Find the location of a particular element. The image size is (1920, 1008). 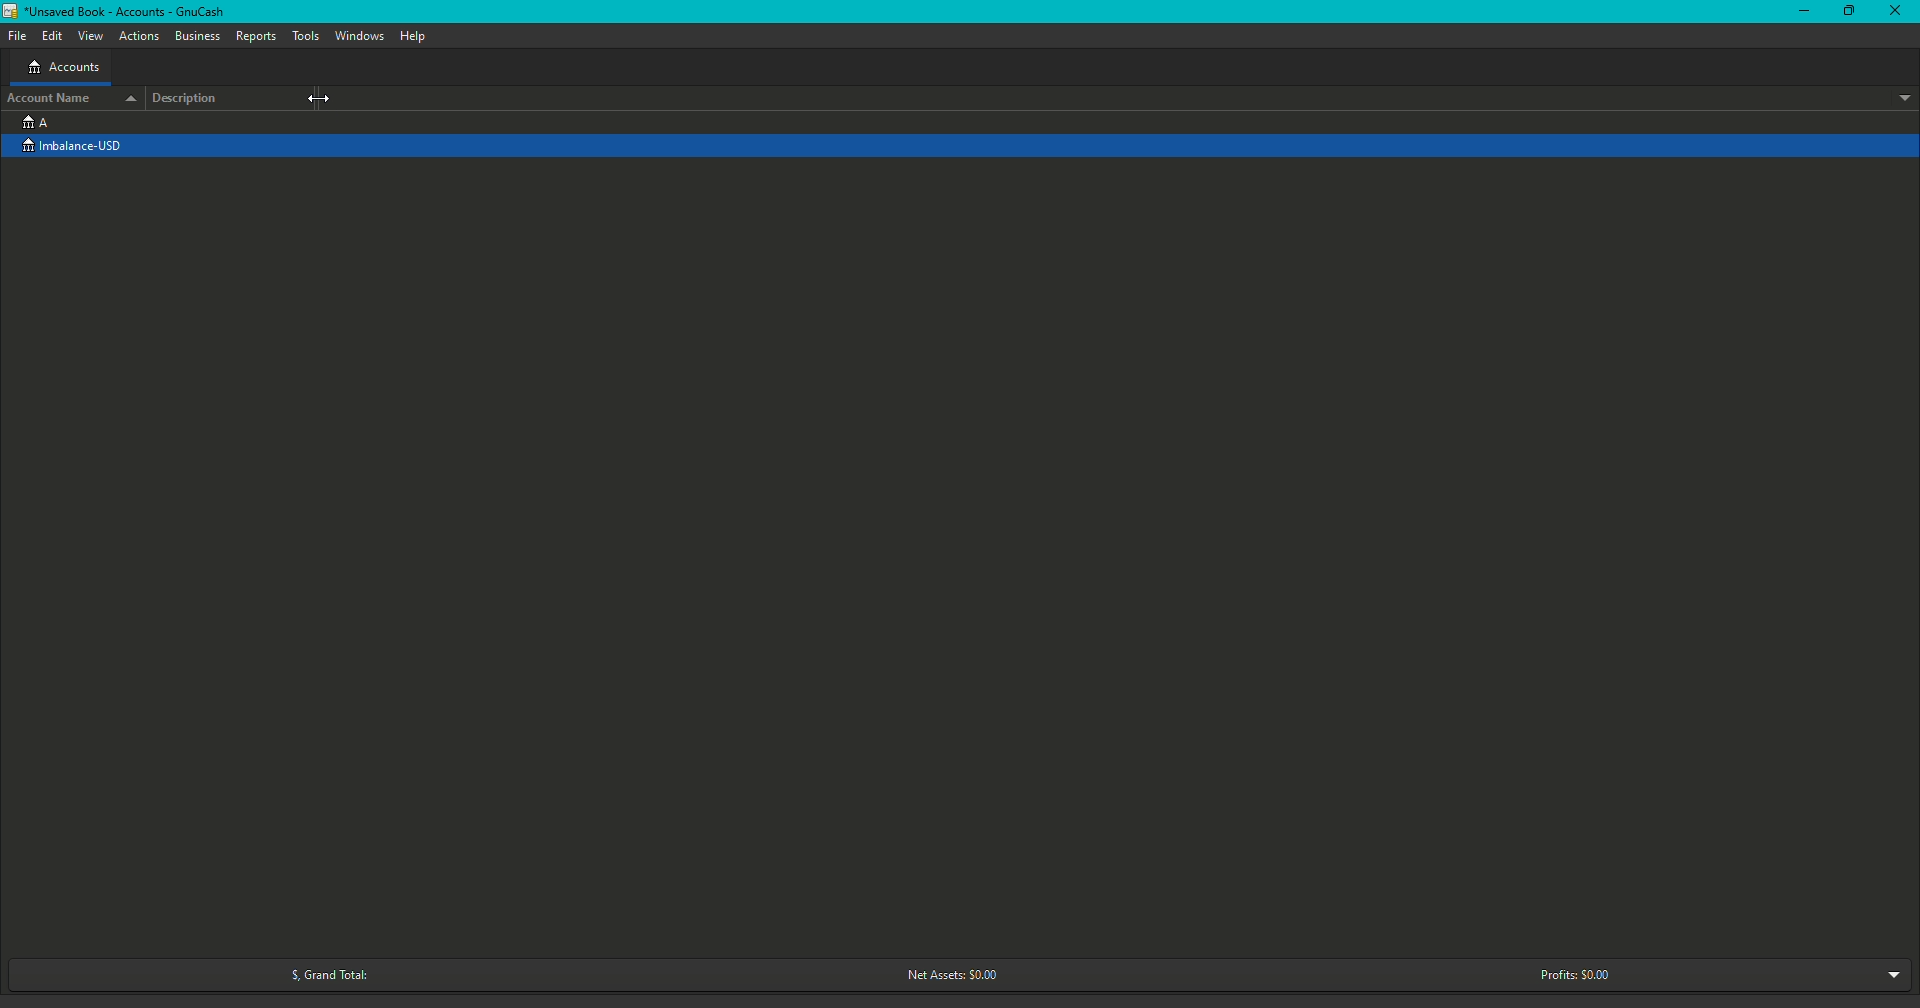

Drag is located at coordinates (317, 98).